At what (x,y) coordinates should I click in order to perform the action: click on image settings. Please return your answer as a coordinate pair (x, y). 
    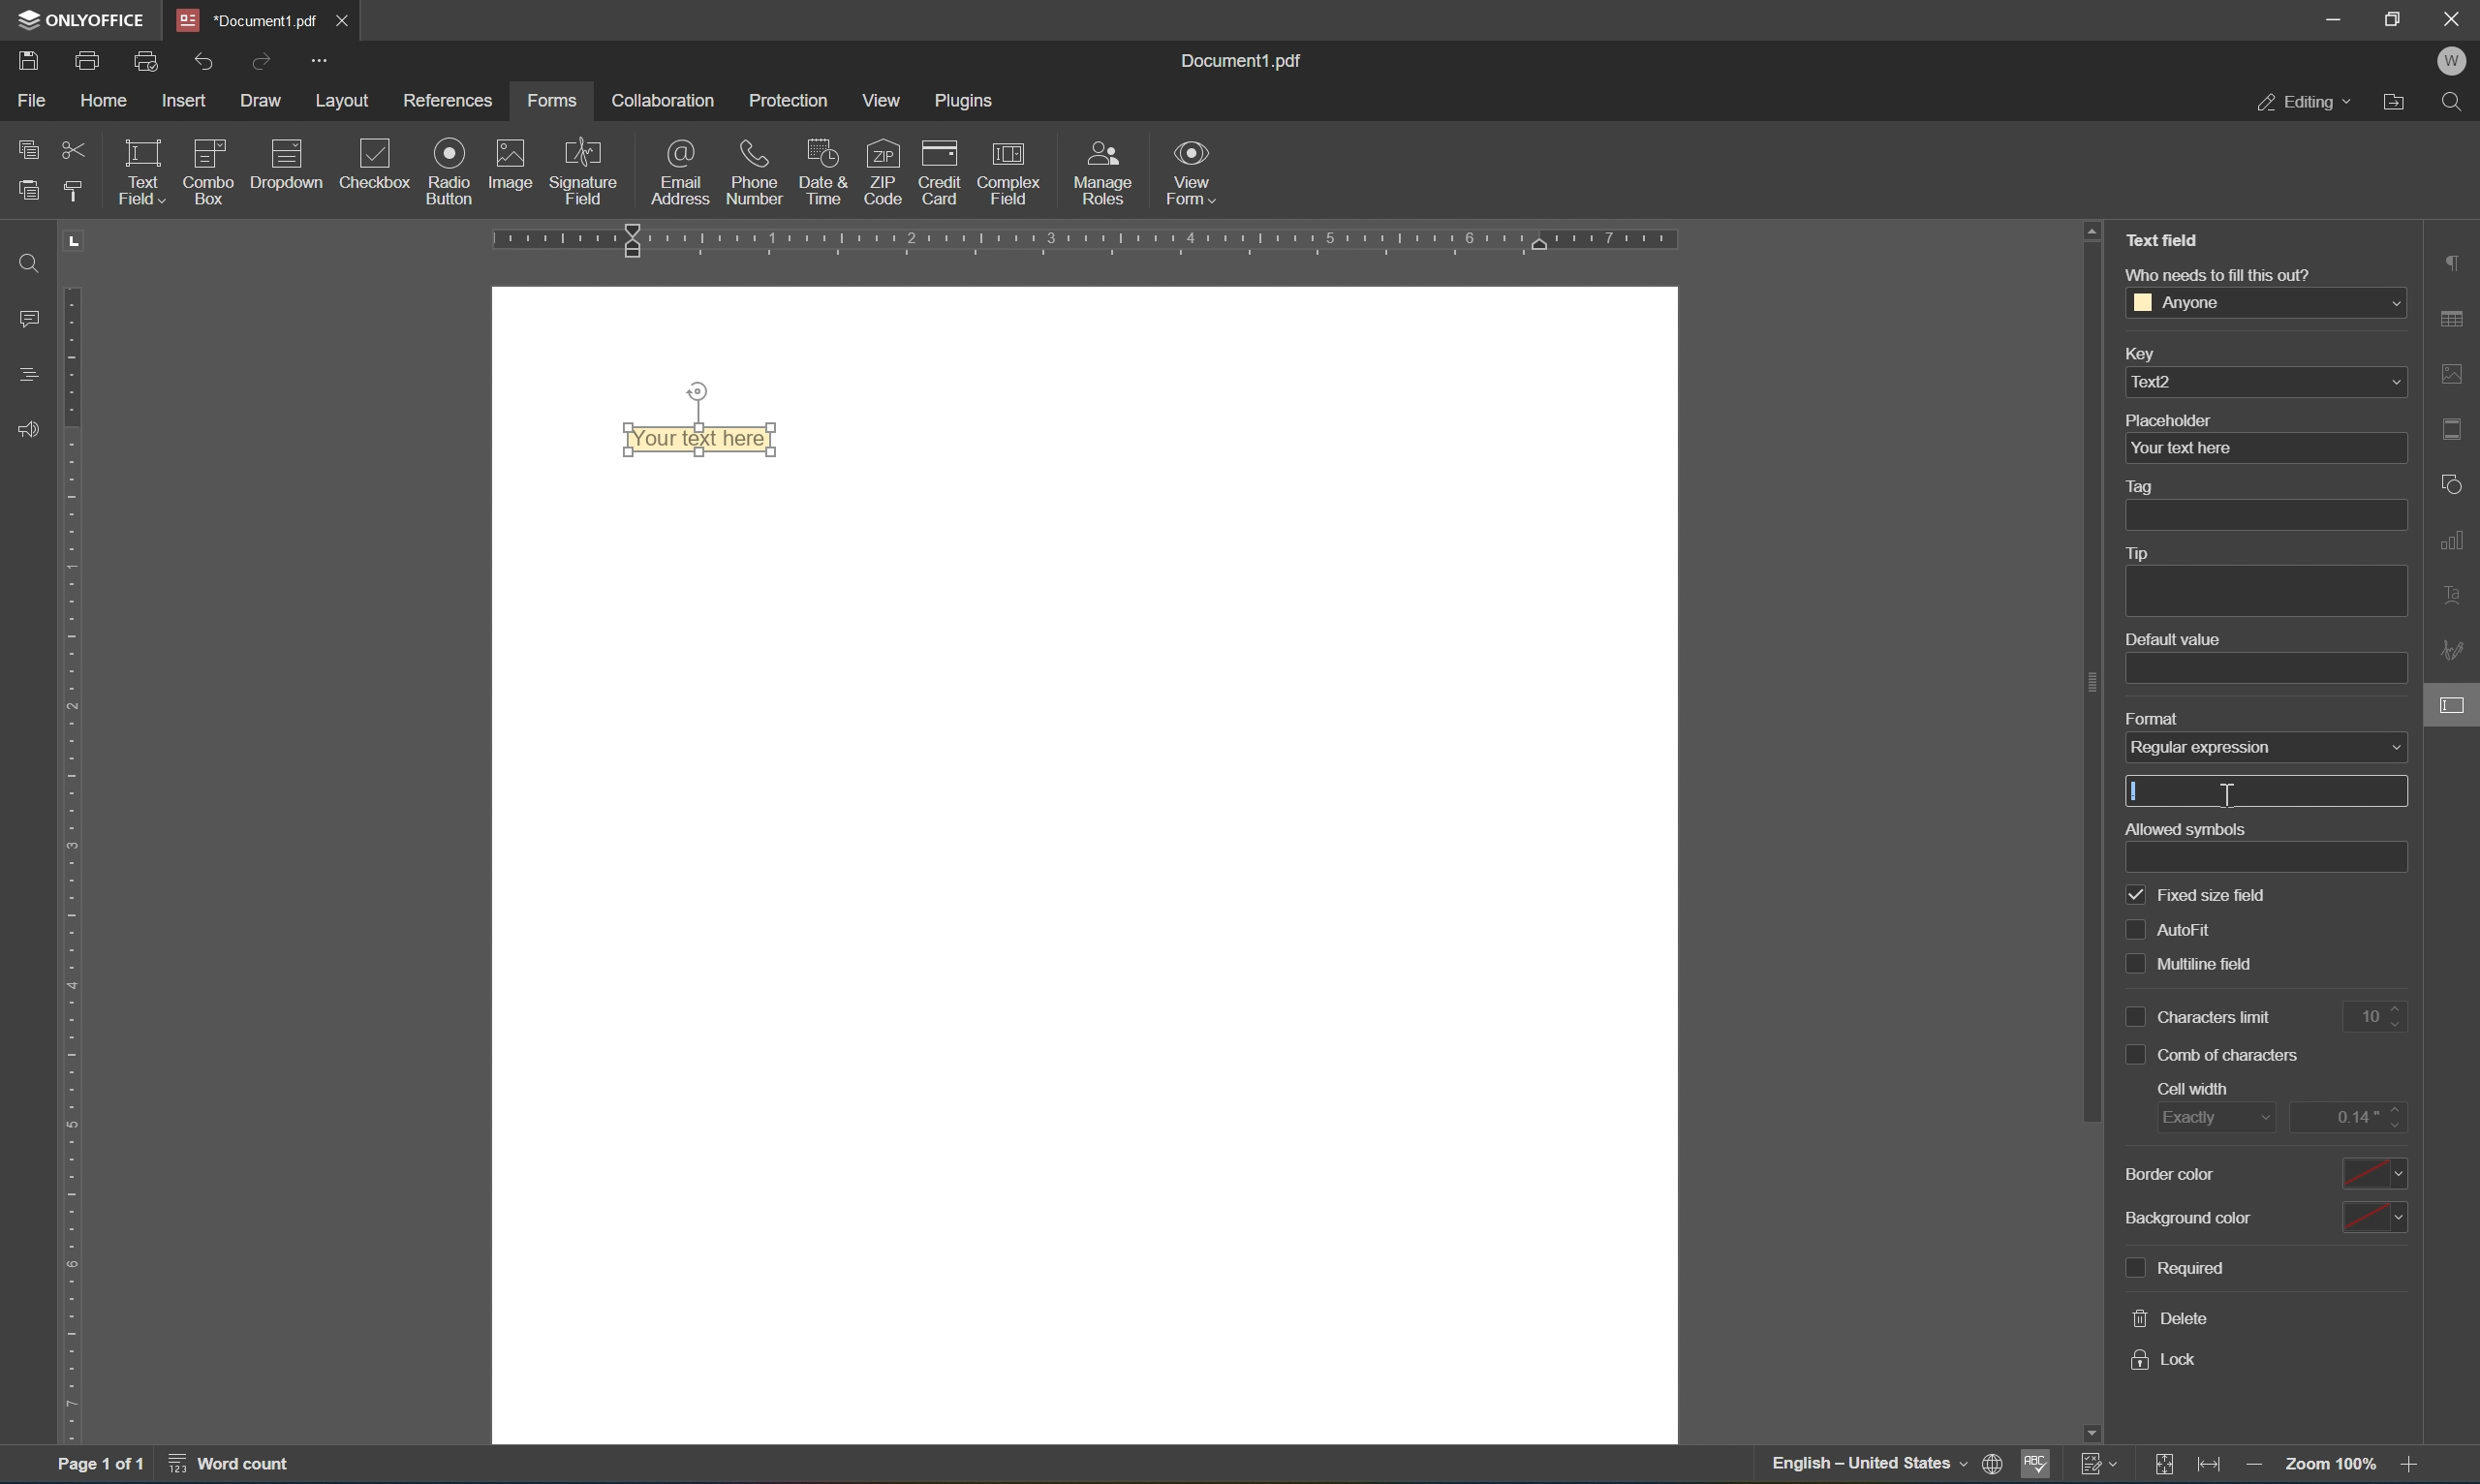
    Looking at the image, I should click on (2451, 369).